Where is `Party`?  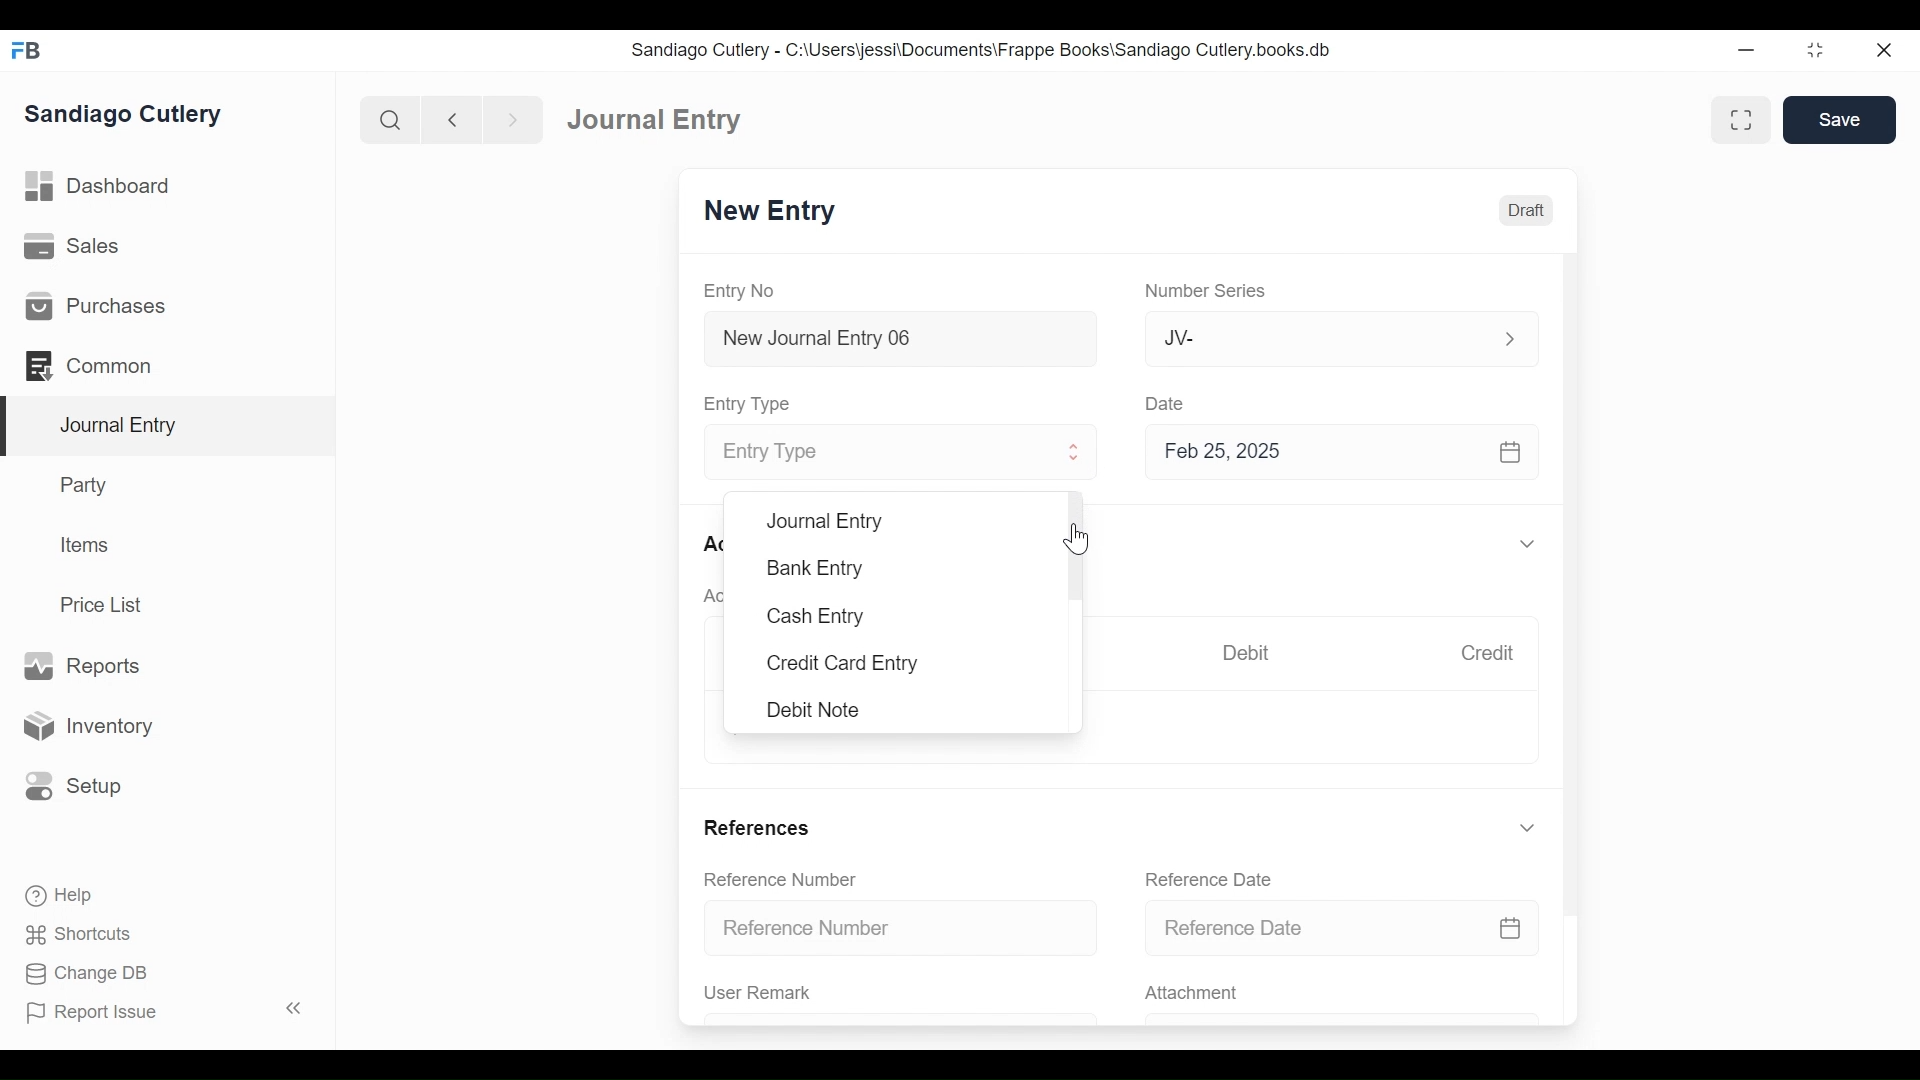
Party is located at coordinates (88, 484).